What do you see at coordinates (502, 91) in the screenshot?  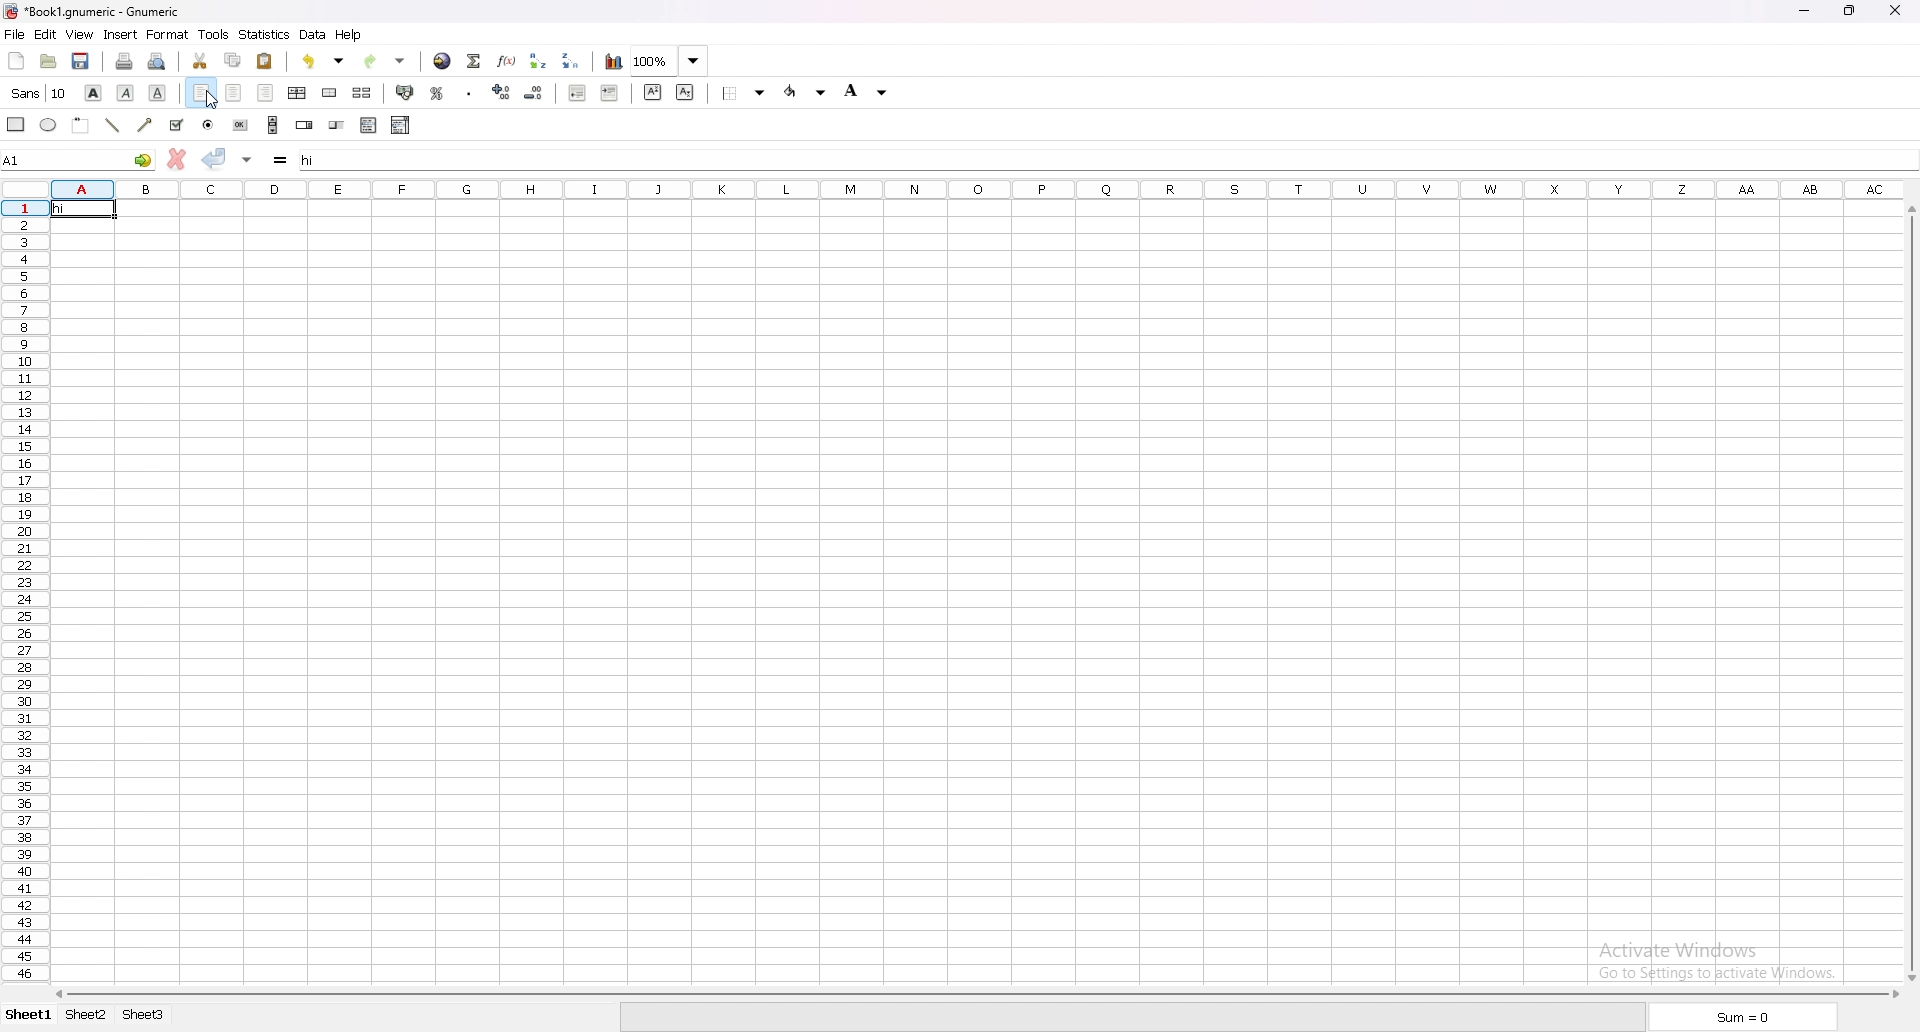 I see `decrease decimal` at bounding box center [502, 91].